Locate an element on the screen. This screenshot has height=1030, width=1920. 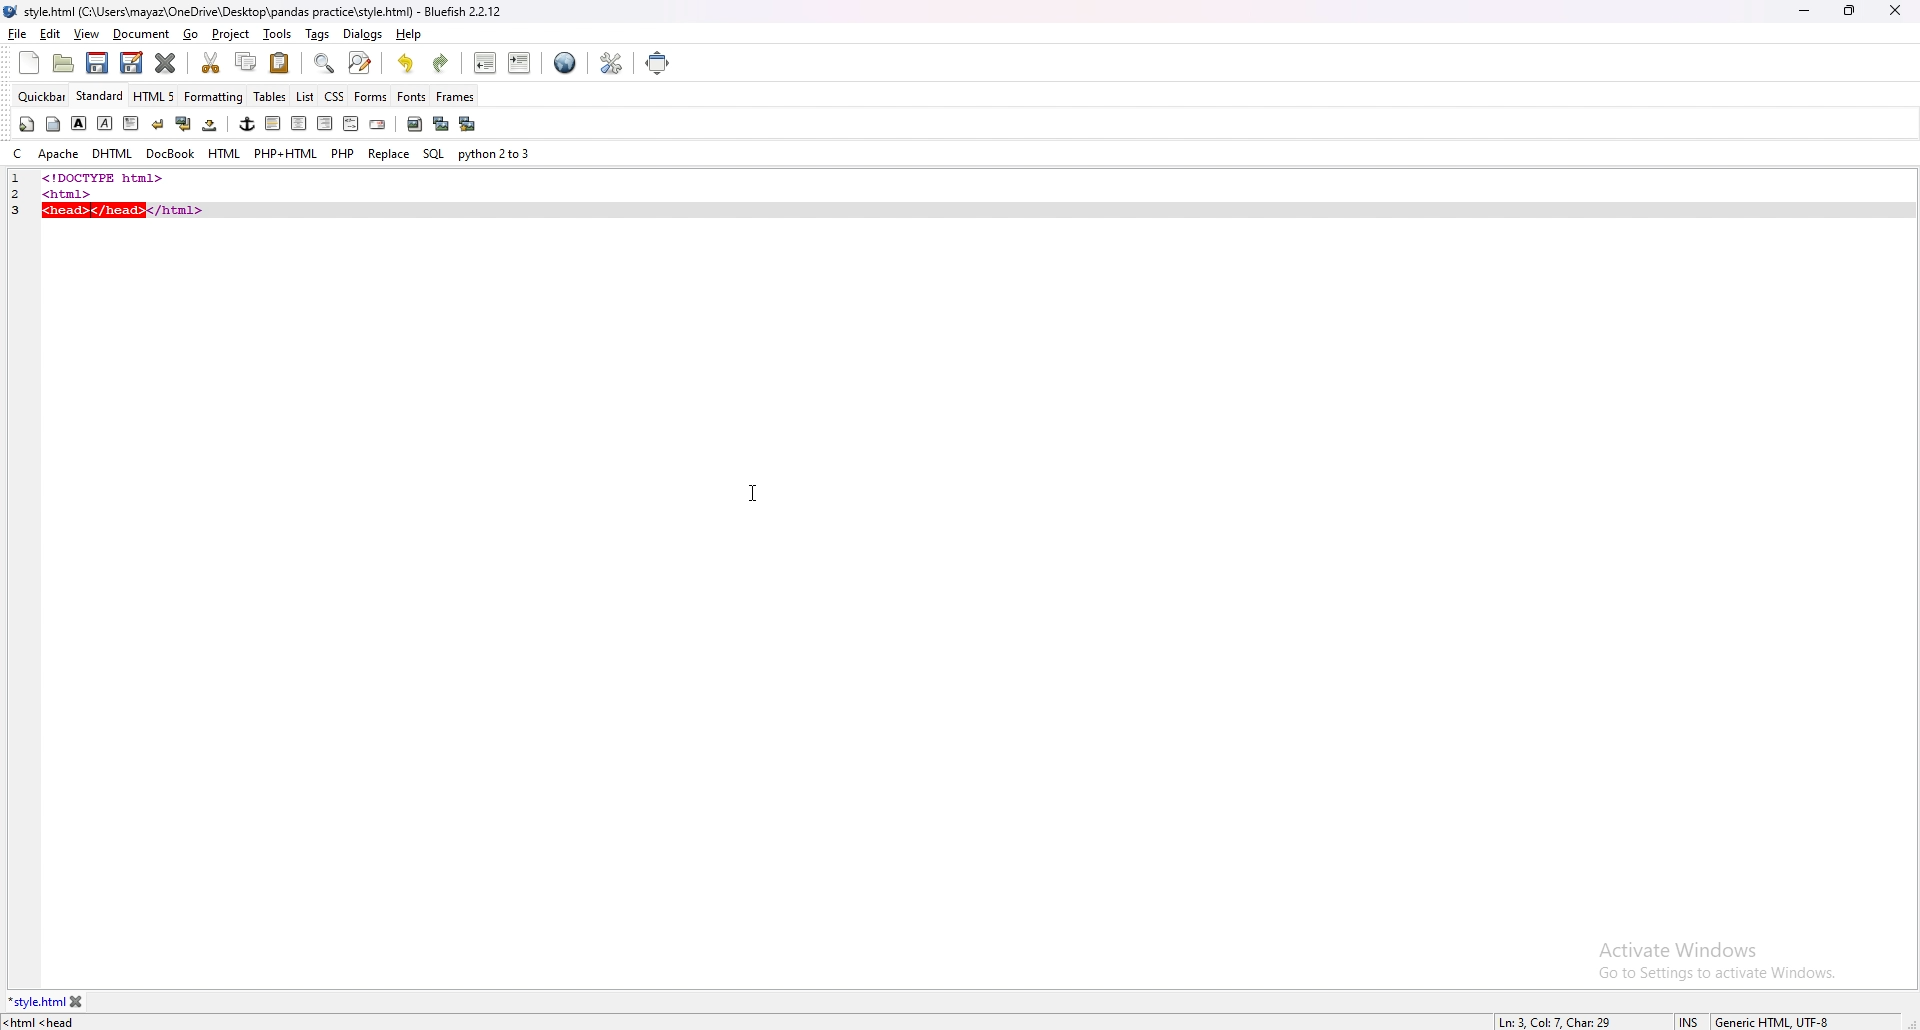
line number is located at coordinates (23, 193).